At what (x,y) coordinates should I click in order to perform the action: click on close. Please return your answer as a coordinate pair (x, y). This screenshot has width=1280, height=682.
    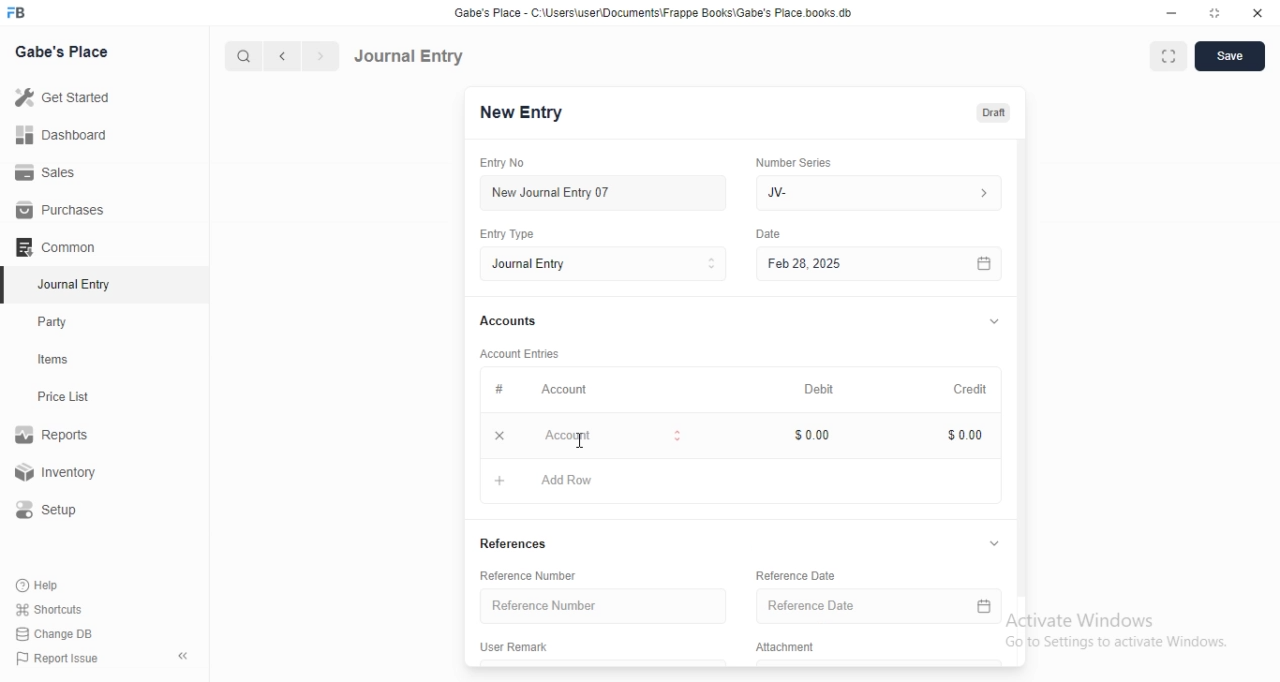
    Looking at the image, I should click on (1258, 12).